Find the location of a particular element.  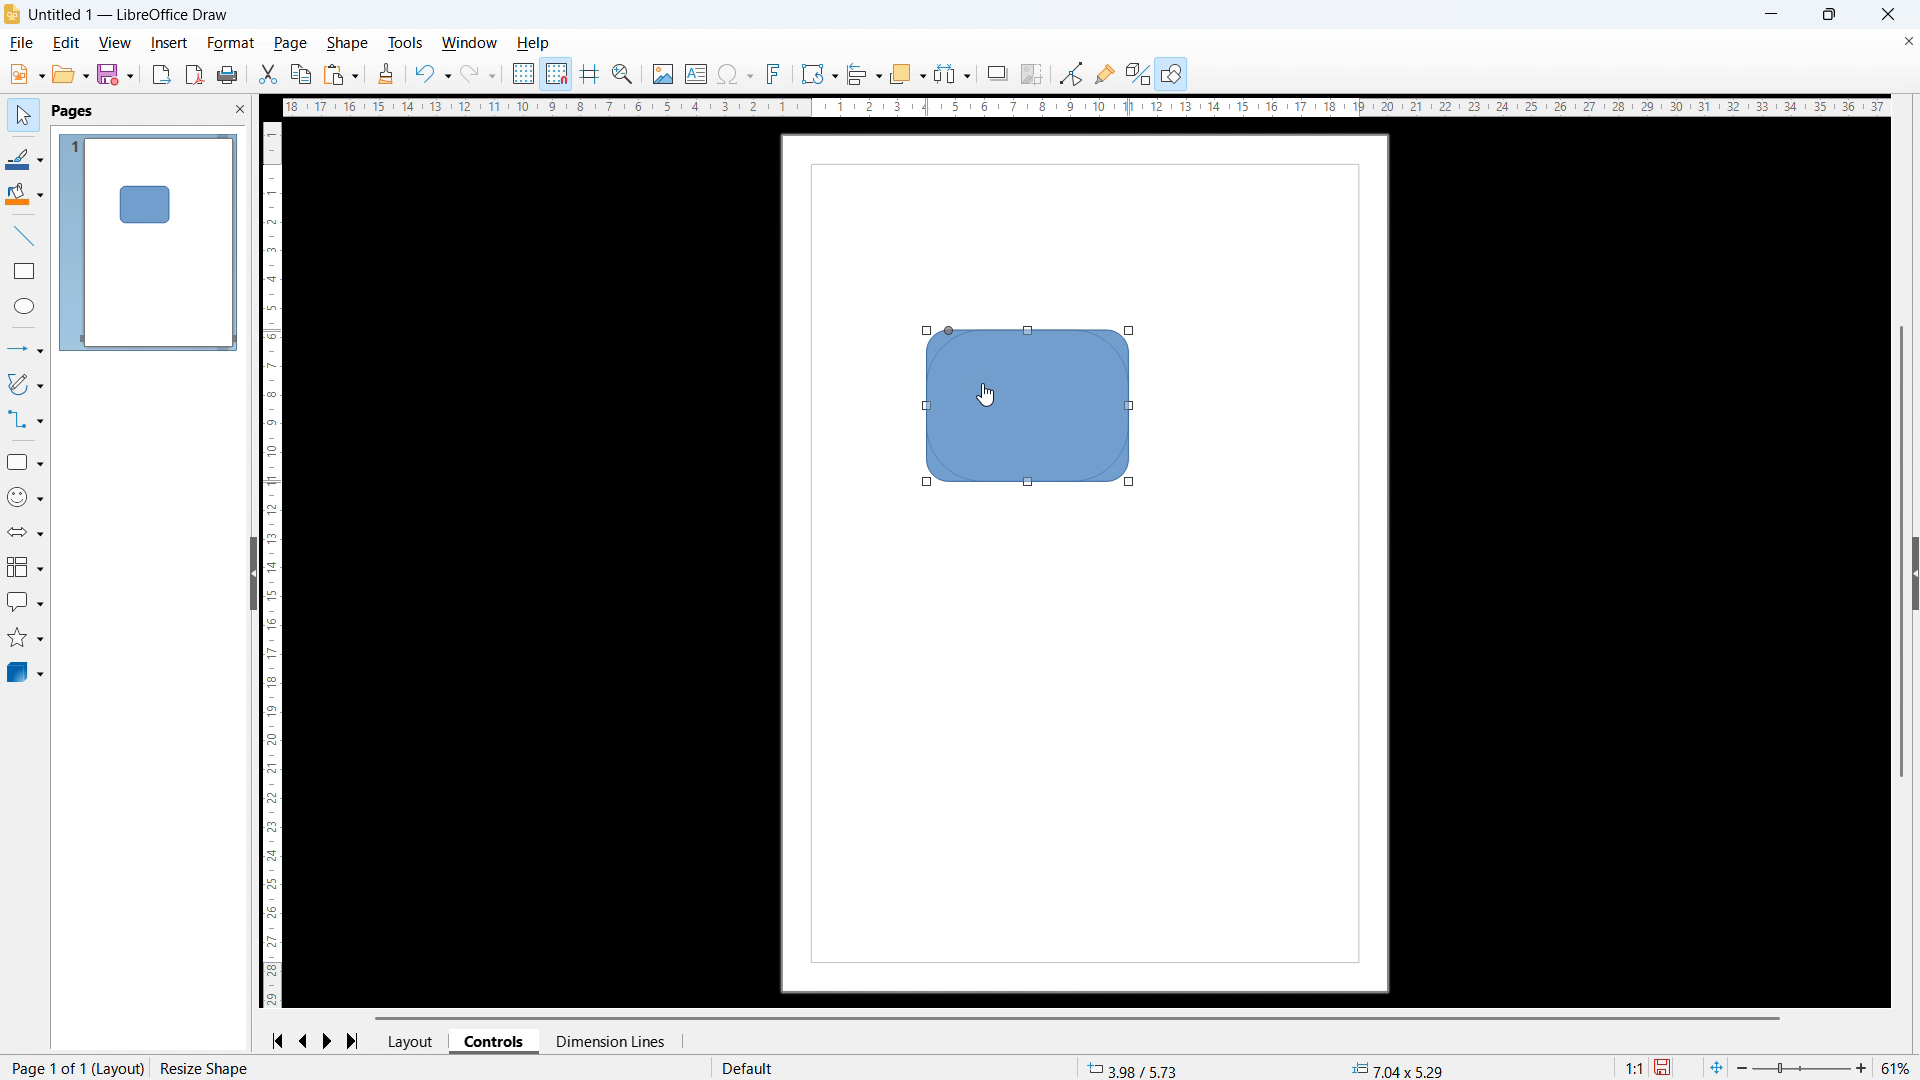

Snap to grid  is located at coordinates (556, 75).